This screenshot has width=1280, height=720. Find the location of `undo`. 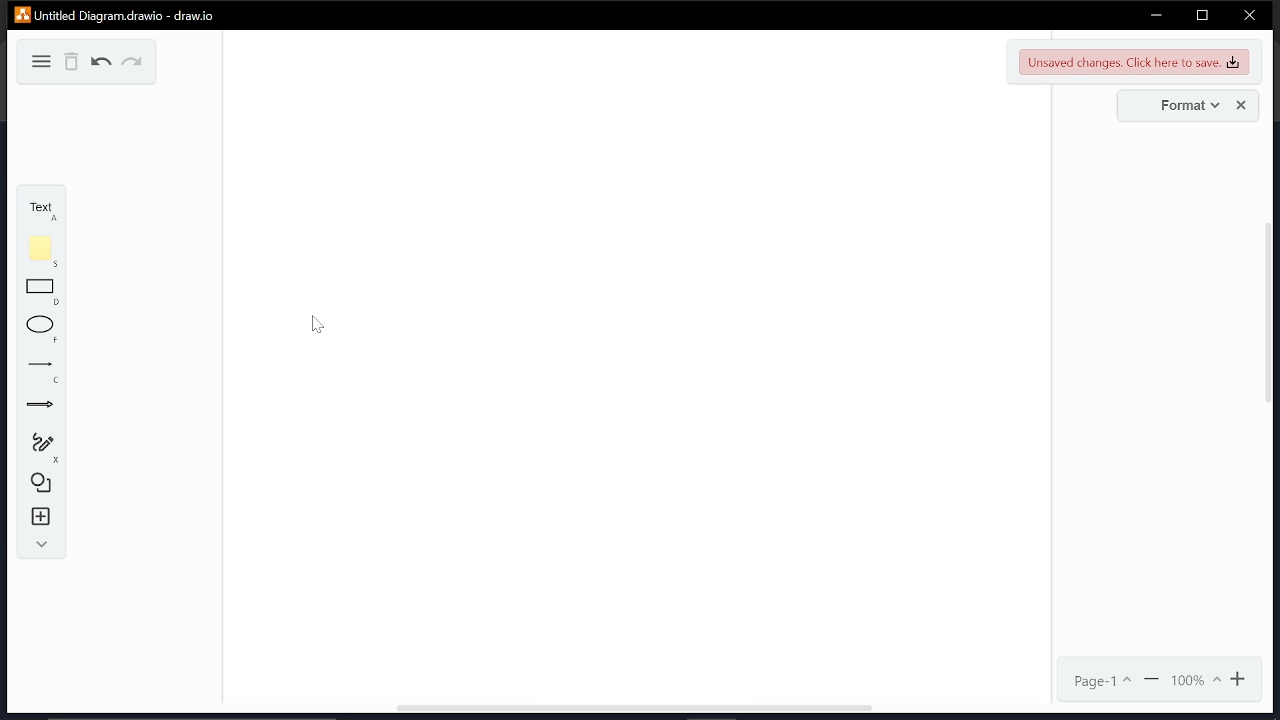

undo is located at coordinates (102, 63).